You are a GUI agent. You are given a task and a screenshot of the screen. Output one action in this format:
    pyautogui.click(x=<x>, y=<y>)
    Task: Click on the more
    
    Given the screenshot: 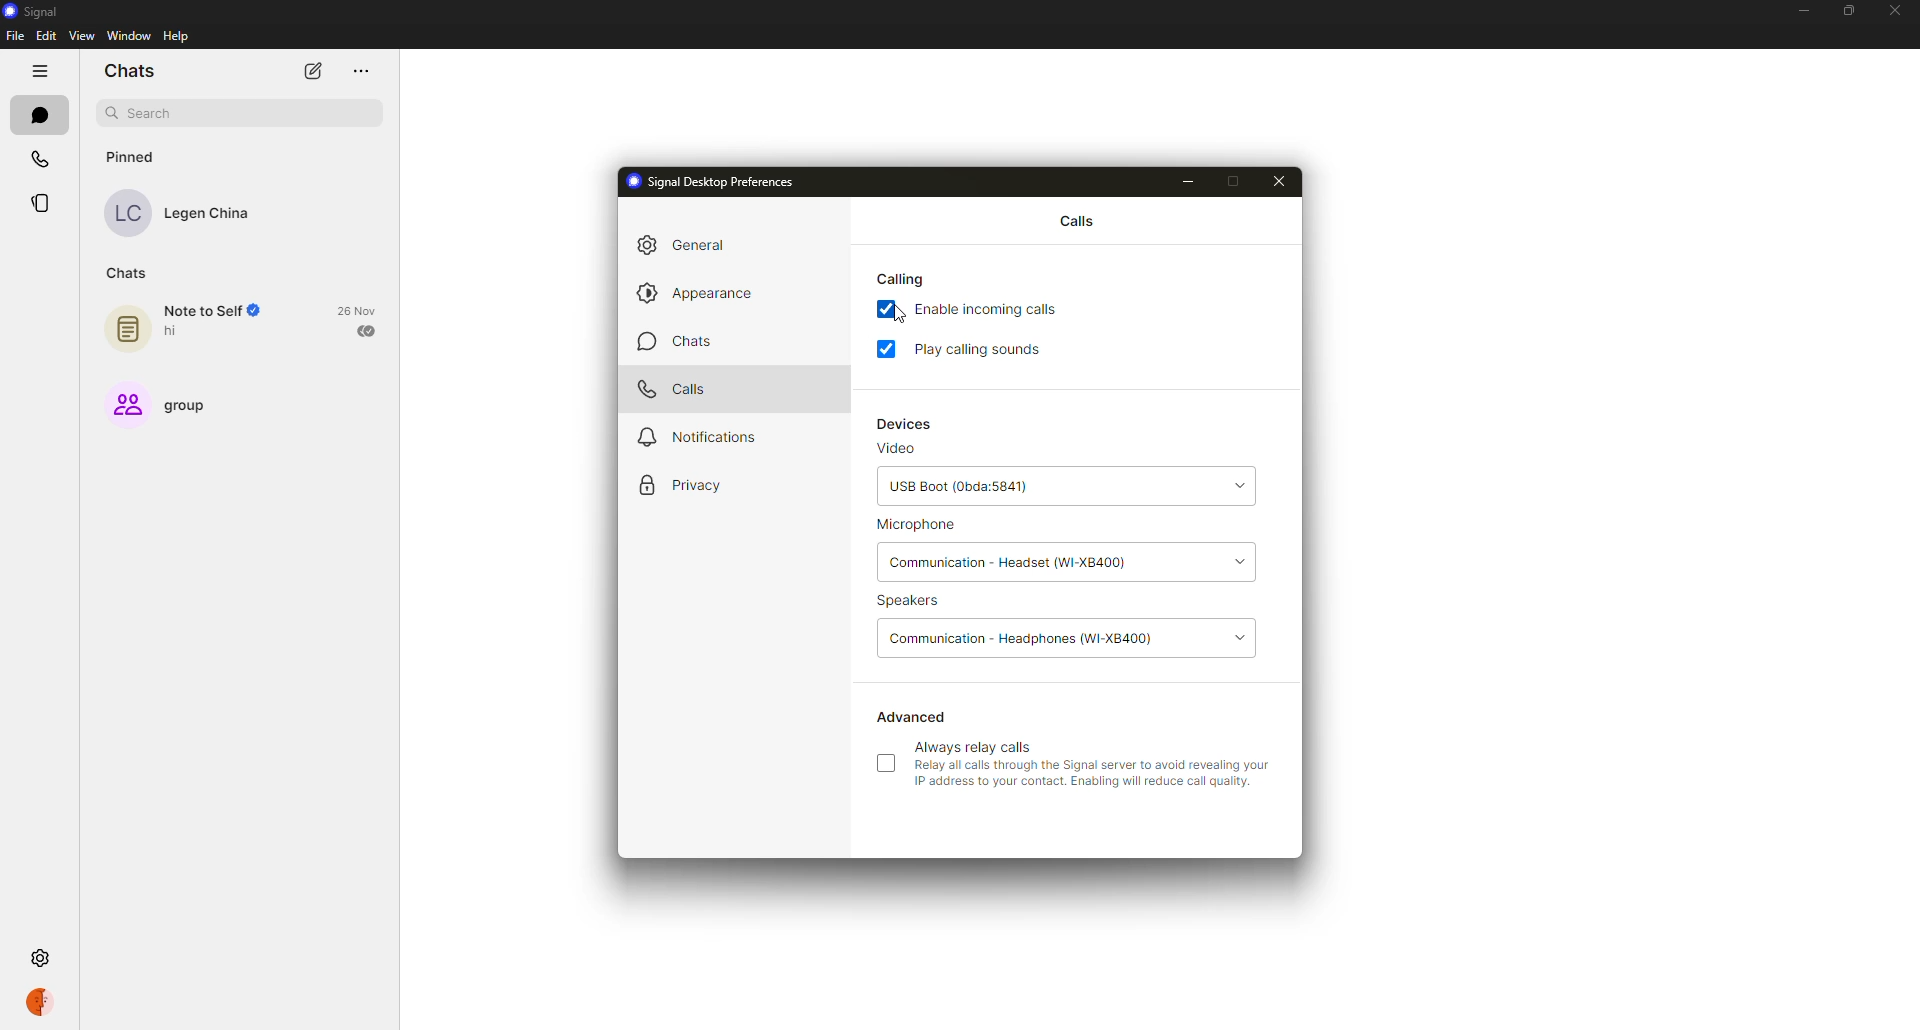 What is the action you would take?
    pyautogui.click(x=360, y=70)
    